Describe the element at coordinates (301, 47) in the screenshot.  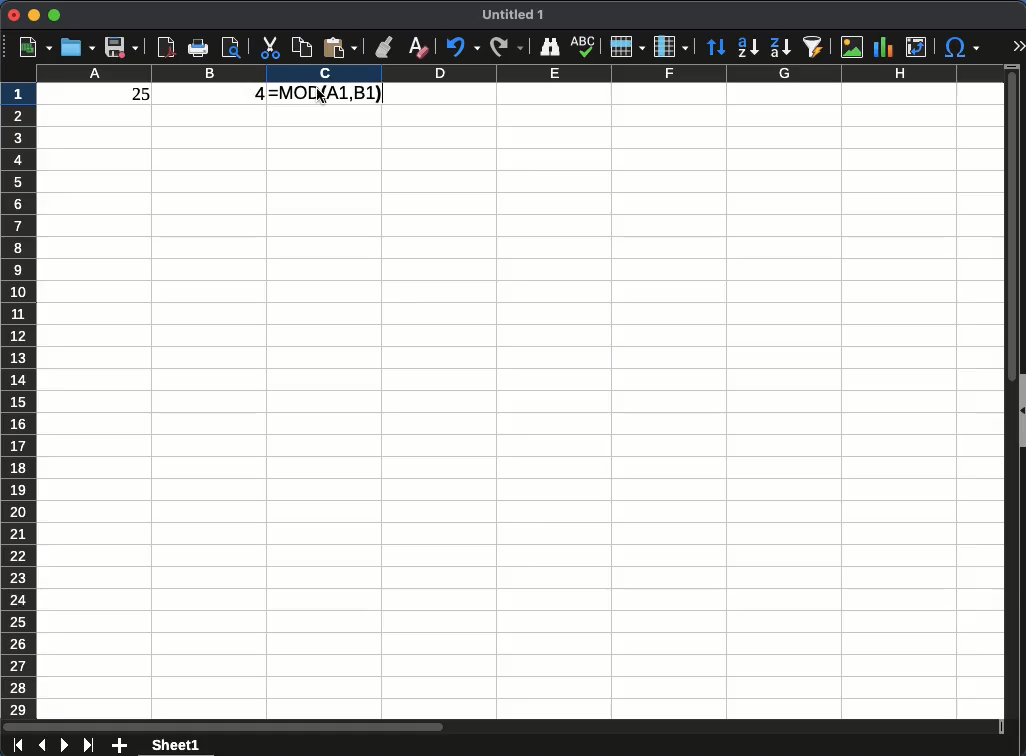
I see `copy` at that location.